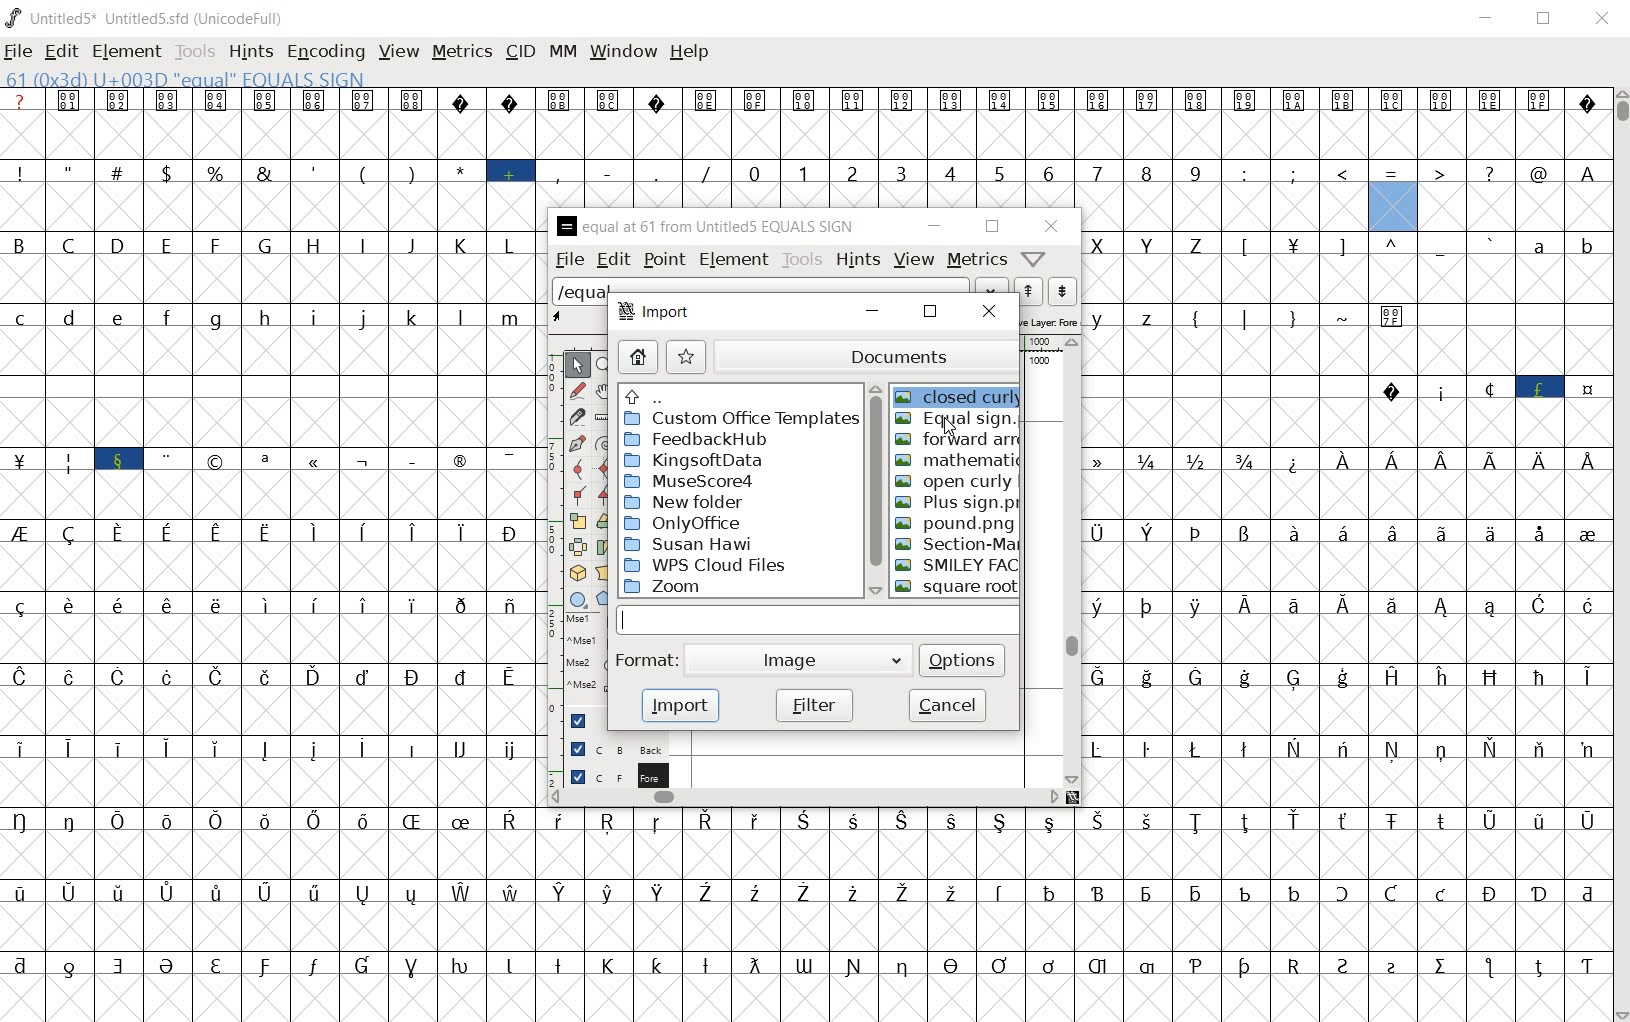  What do you see at coordinates (934, 228) in the screenshot?
I see `minimize` at bounding box center [934, 228].